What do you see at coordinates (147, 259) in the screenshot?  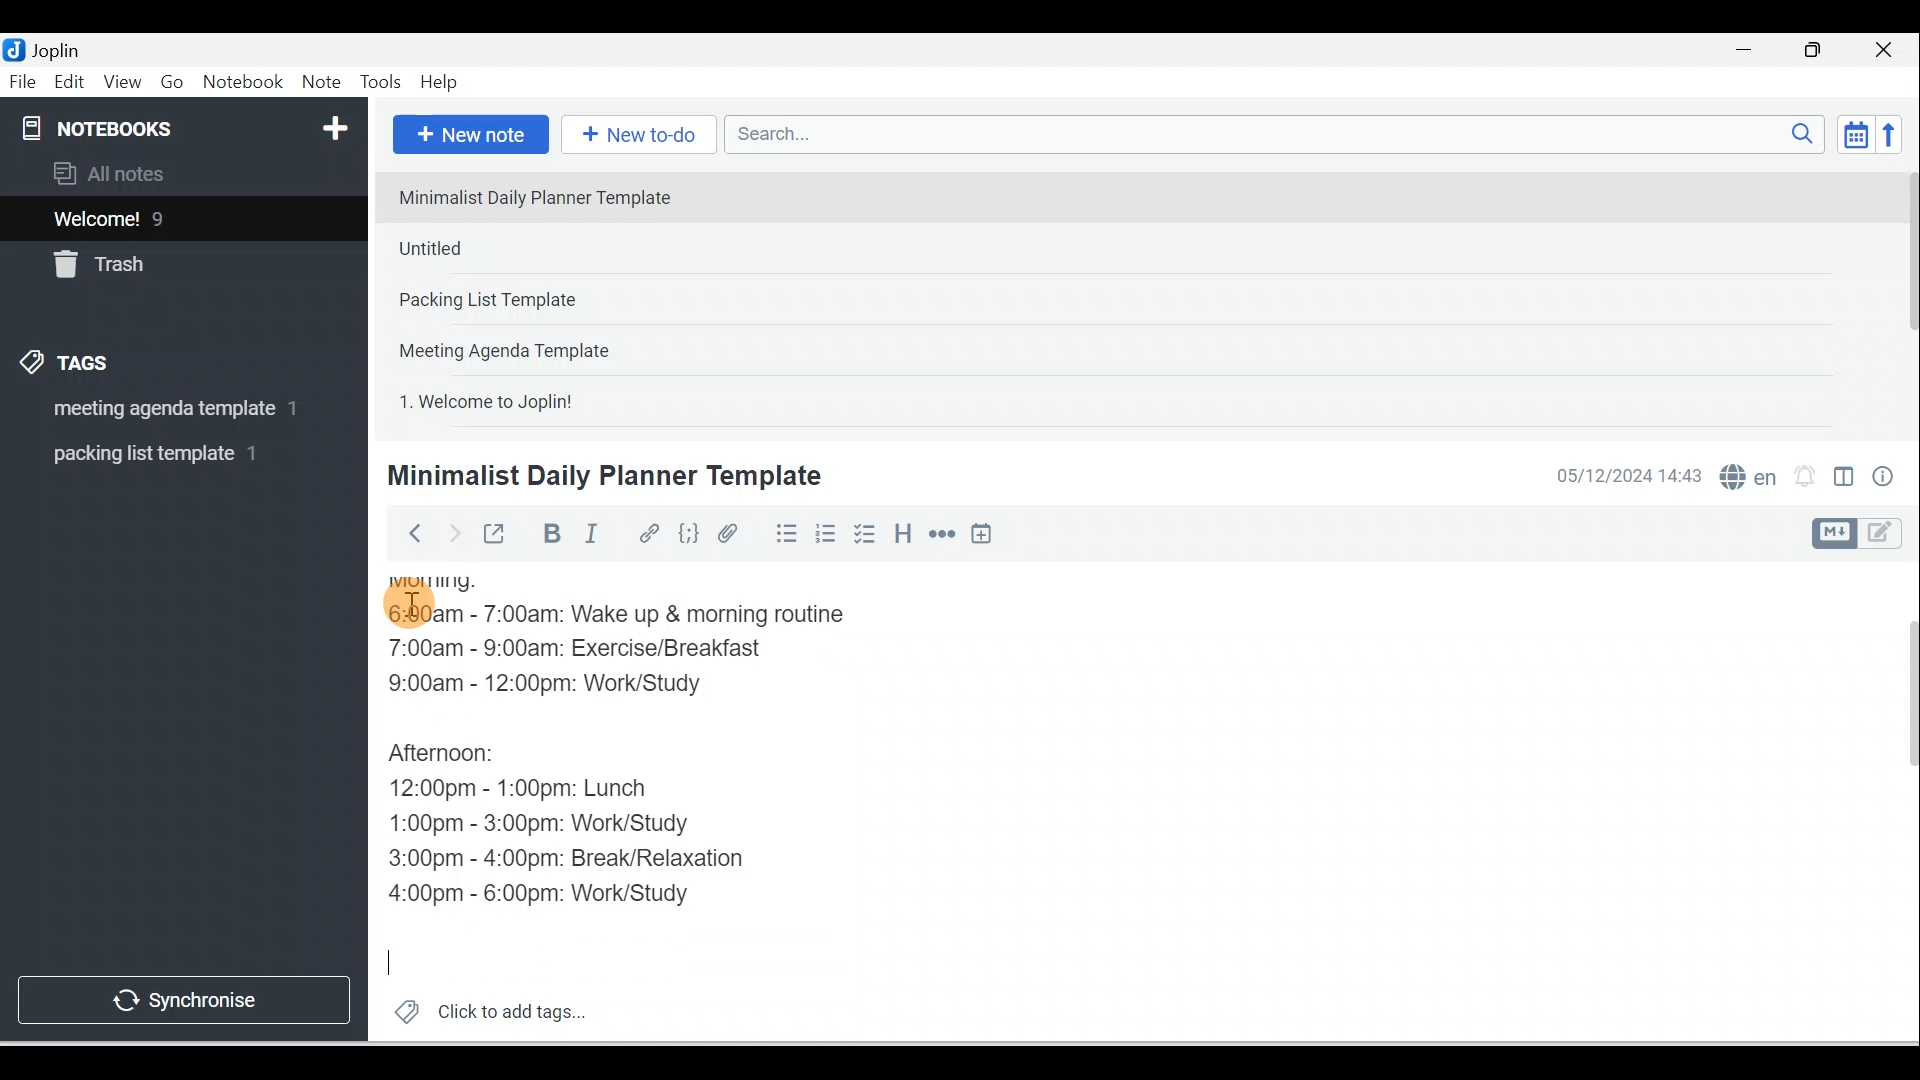 I see `Trash` at bounding box center [147, 259].